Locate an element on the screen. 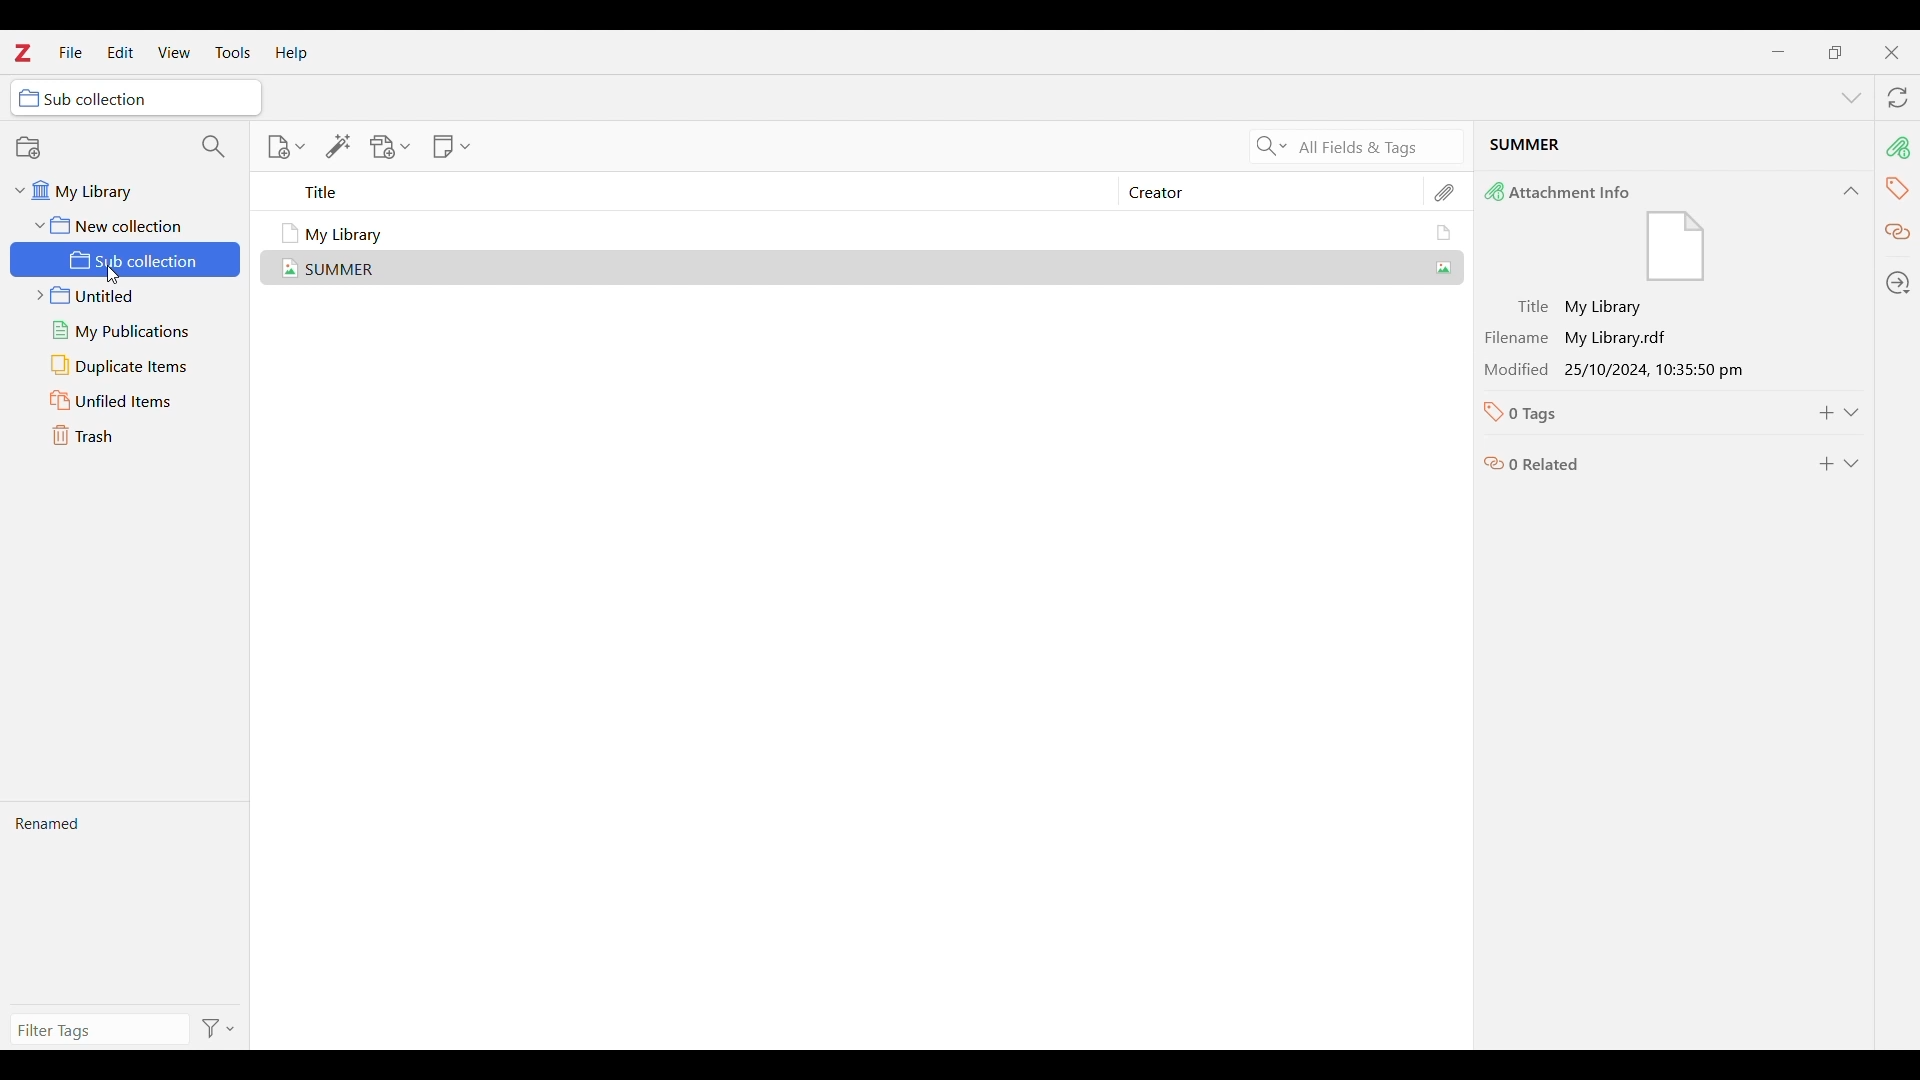 This screenshot has width=1920, height=1080. Filter collections is located at coordinates (214, 146).